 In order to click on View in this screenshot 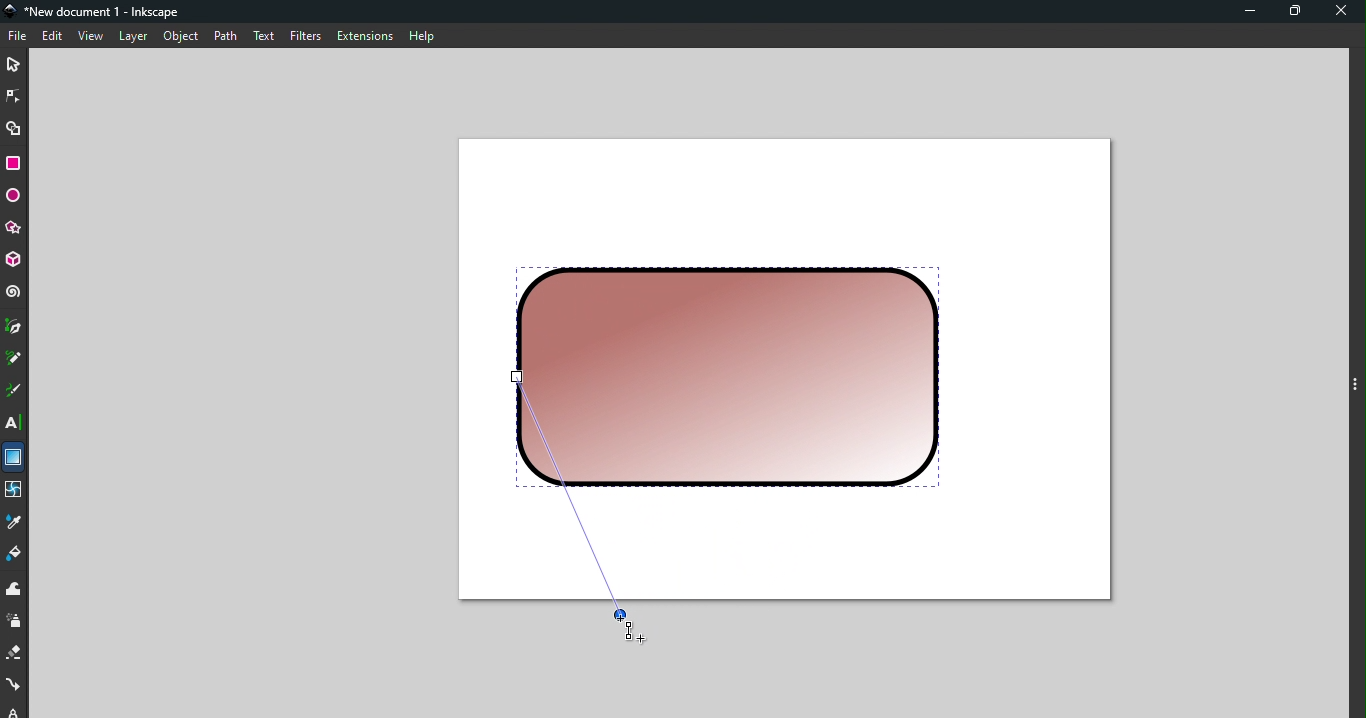, I will do `click(93, 37)`.